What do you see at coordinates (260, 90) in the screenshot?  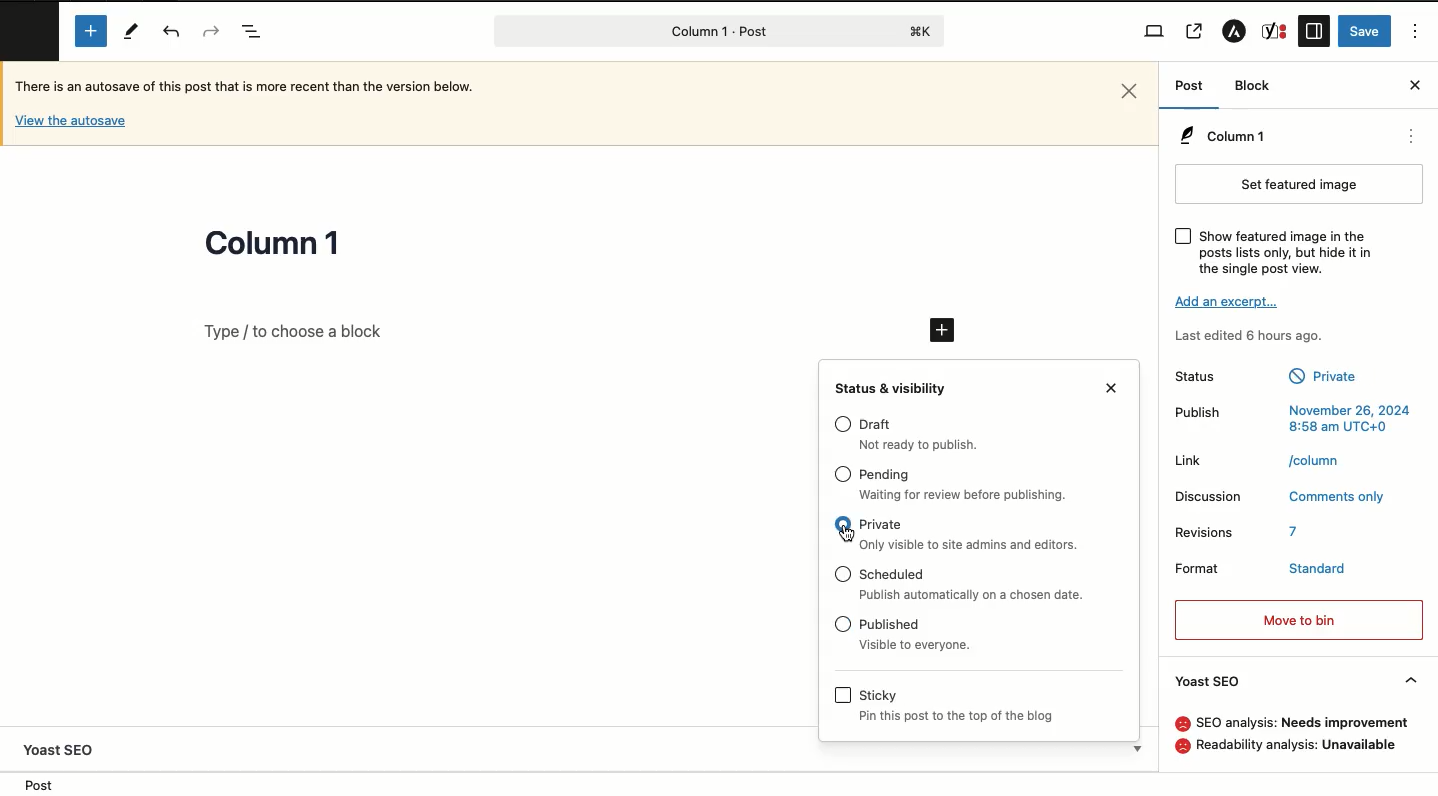 I see `Autosave` at bounding box center [260, 90].